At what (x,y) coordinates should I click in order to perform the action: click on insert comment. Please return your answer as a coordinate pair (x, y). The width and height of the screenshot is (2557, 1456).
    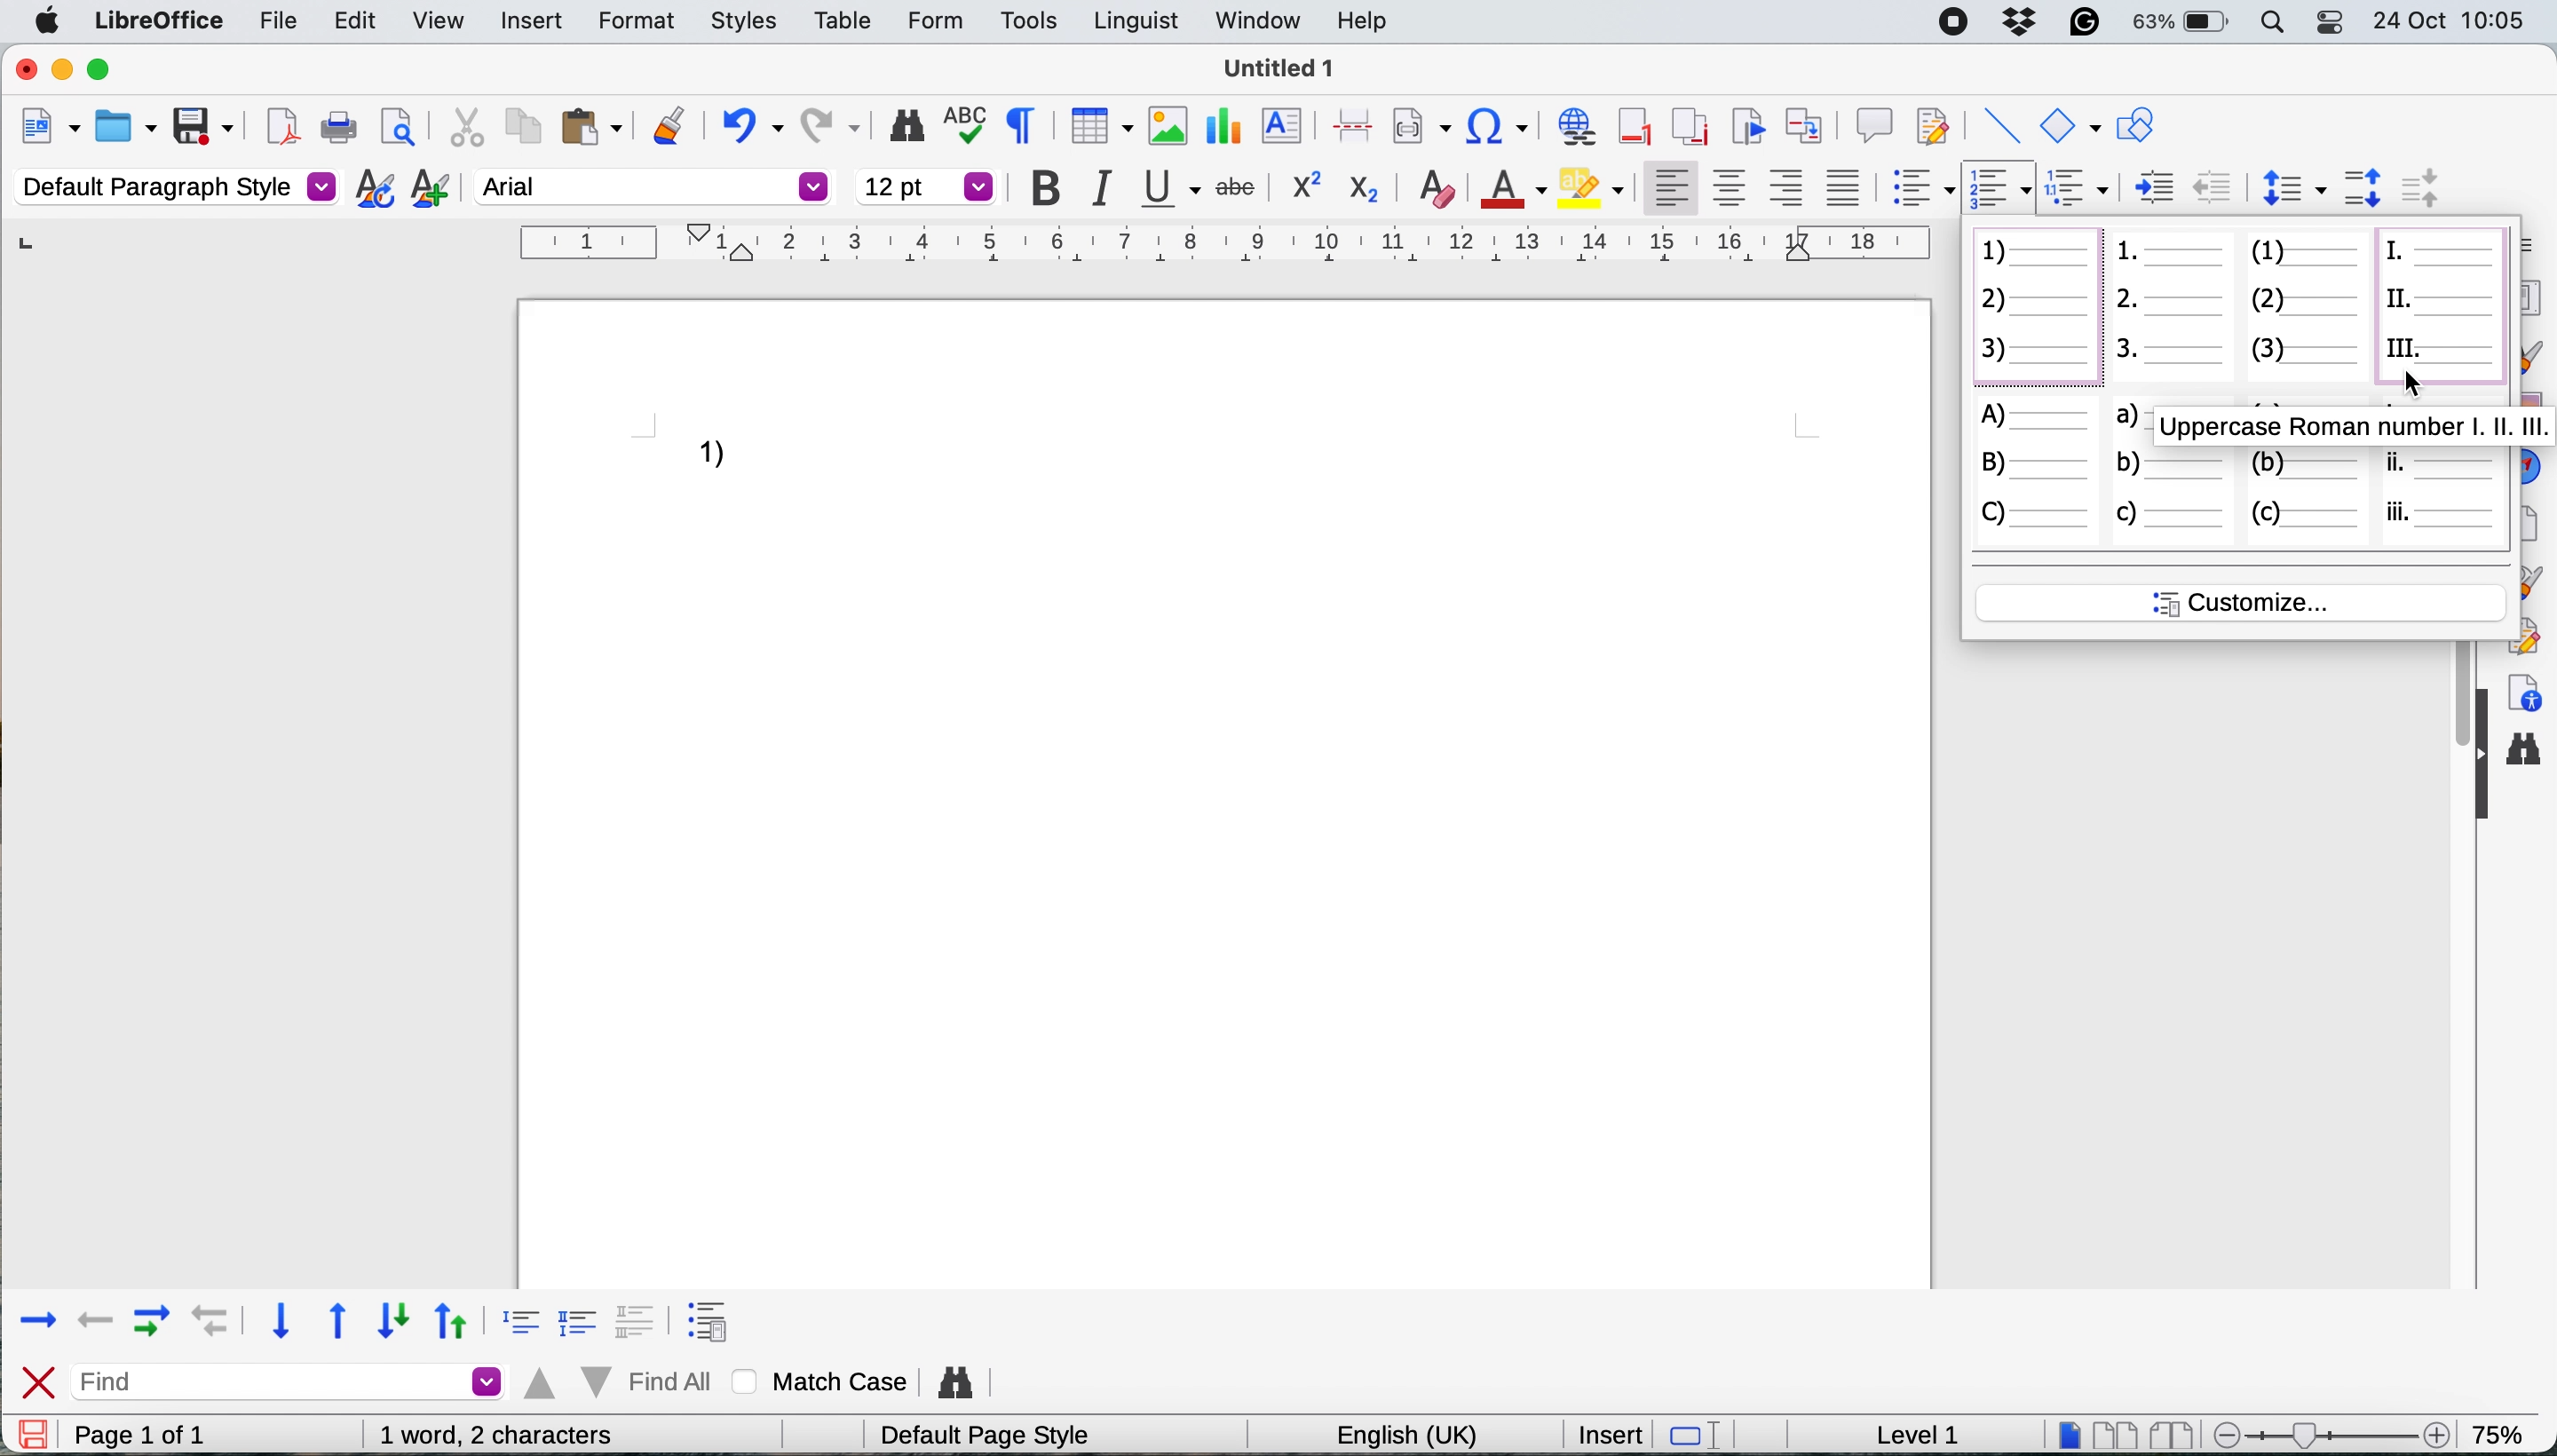
    Looking at the image, I should click on (1874, 122).